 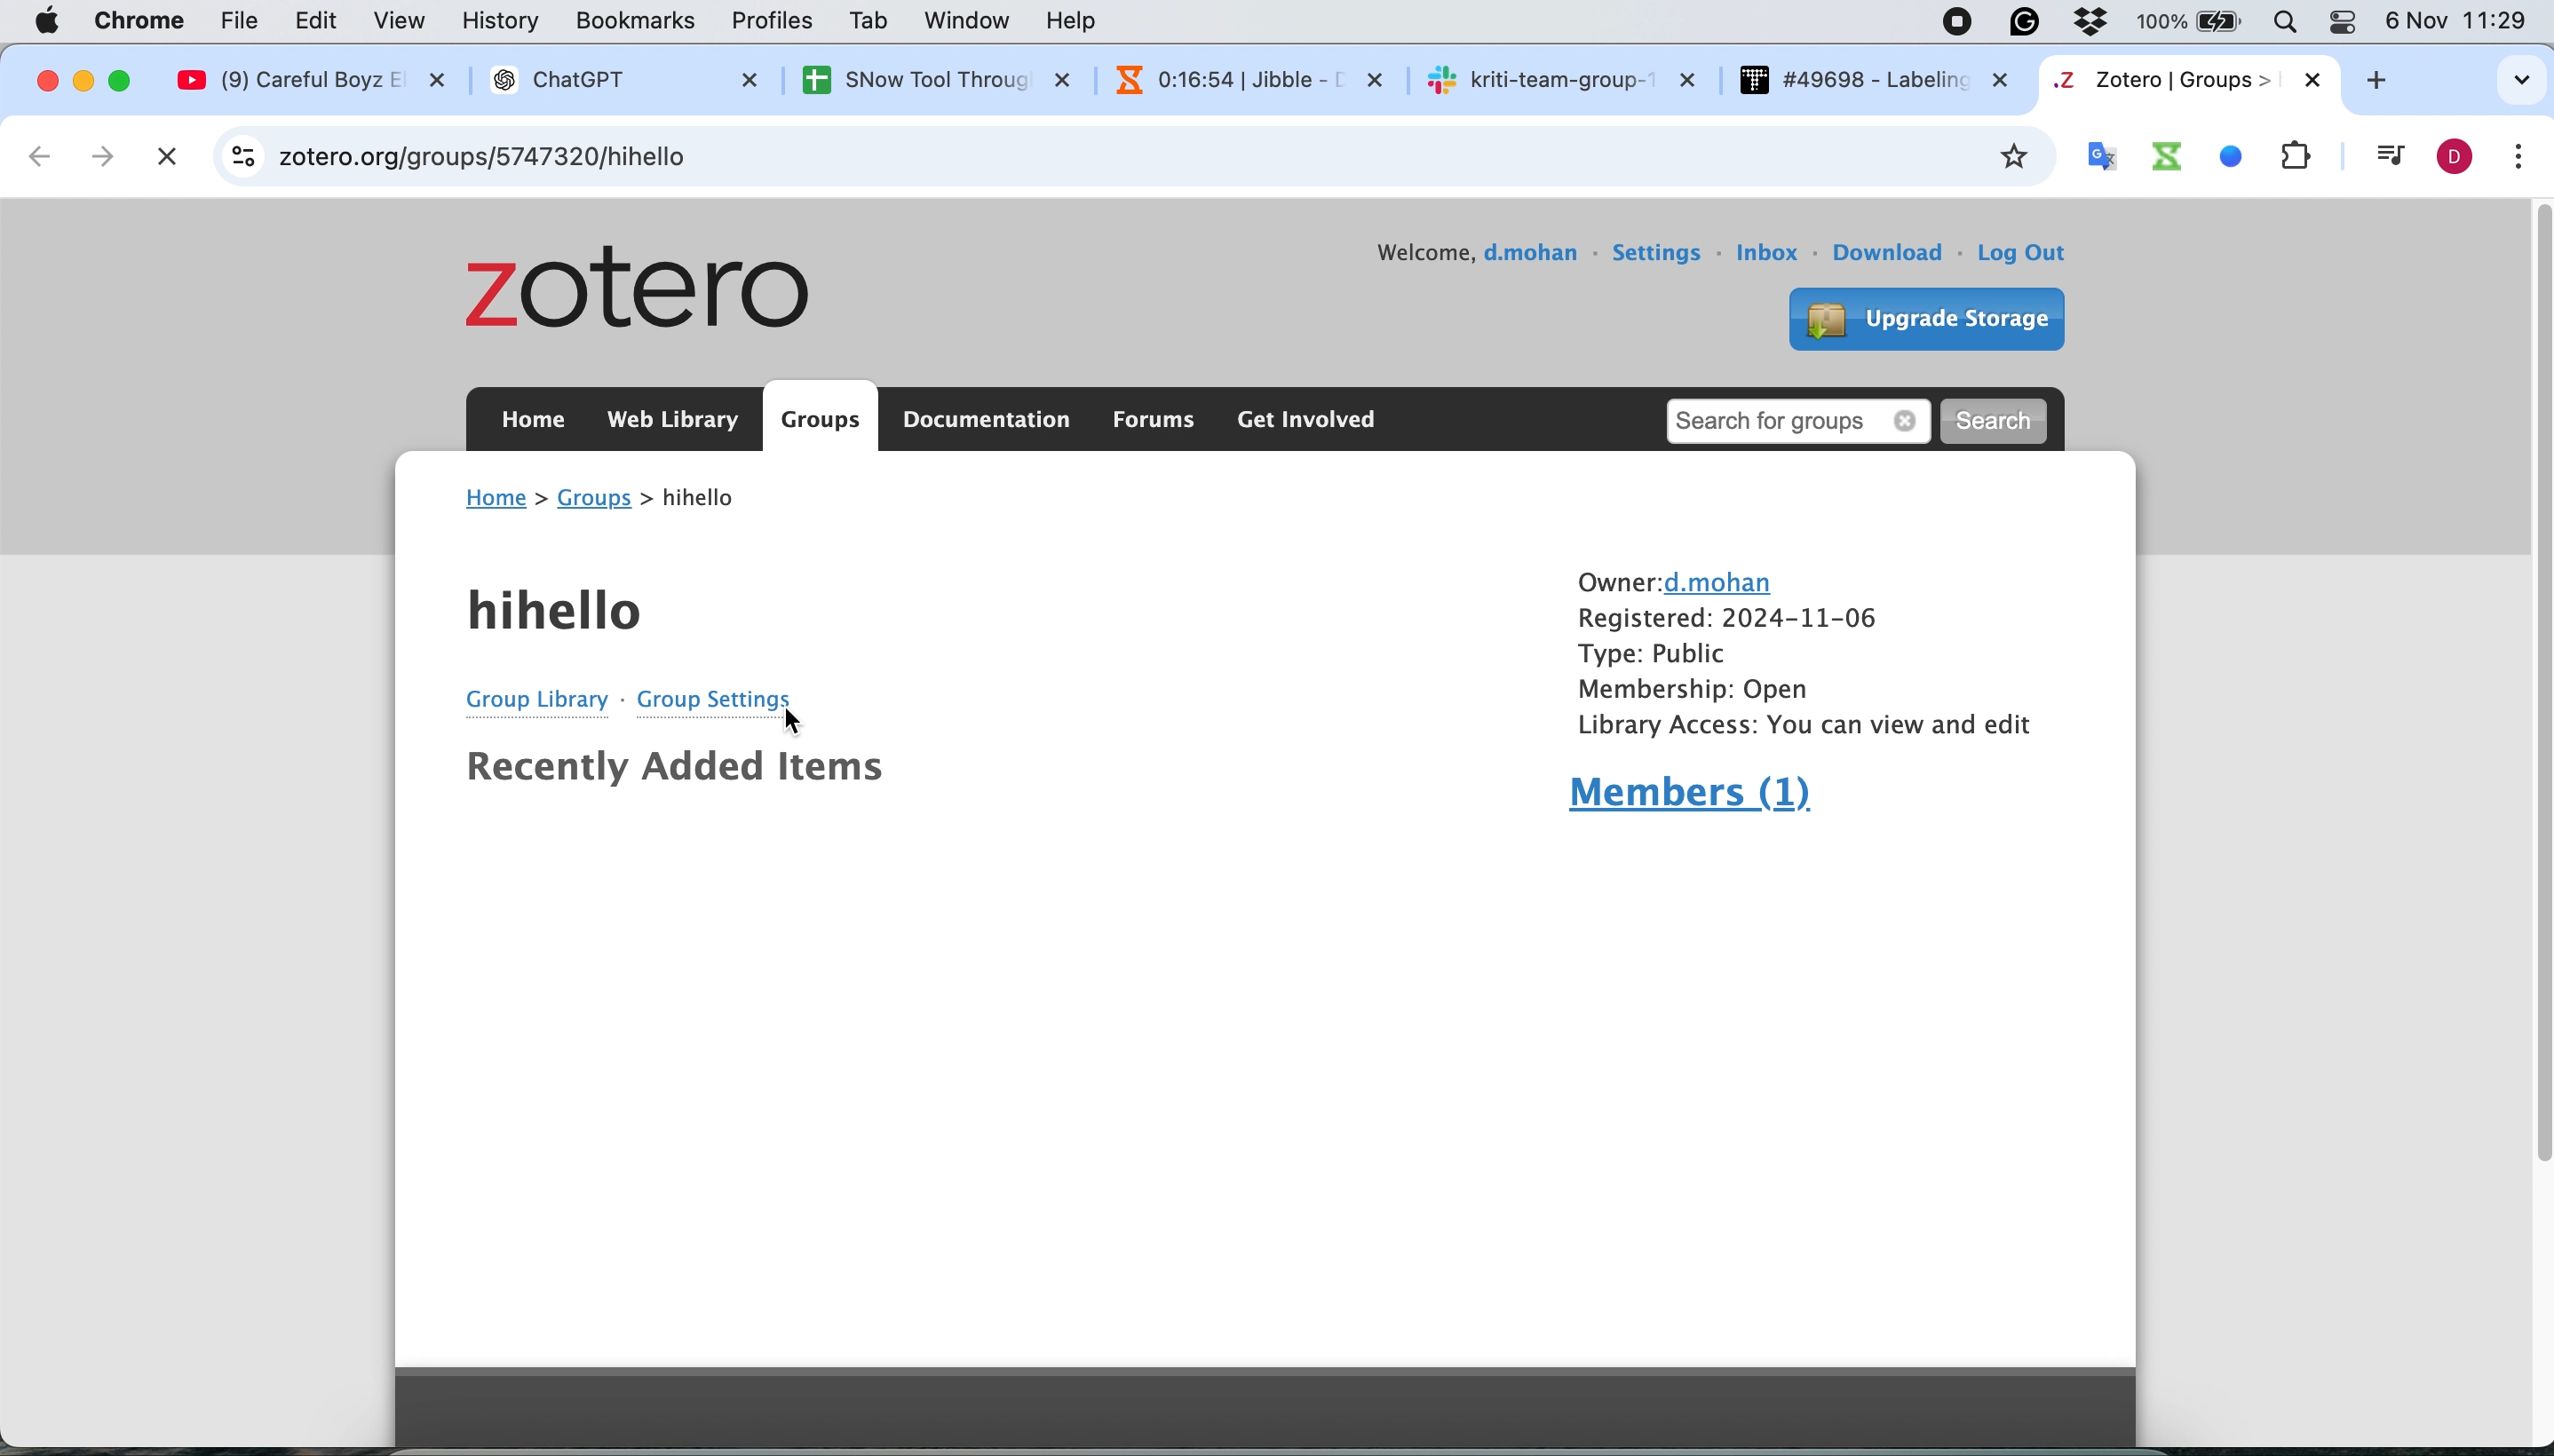 I want to click on chrome, so click(x=144, y=19).